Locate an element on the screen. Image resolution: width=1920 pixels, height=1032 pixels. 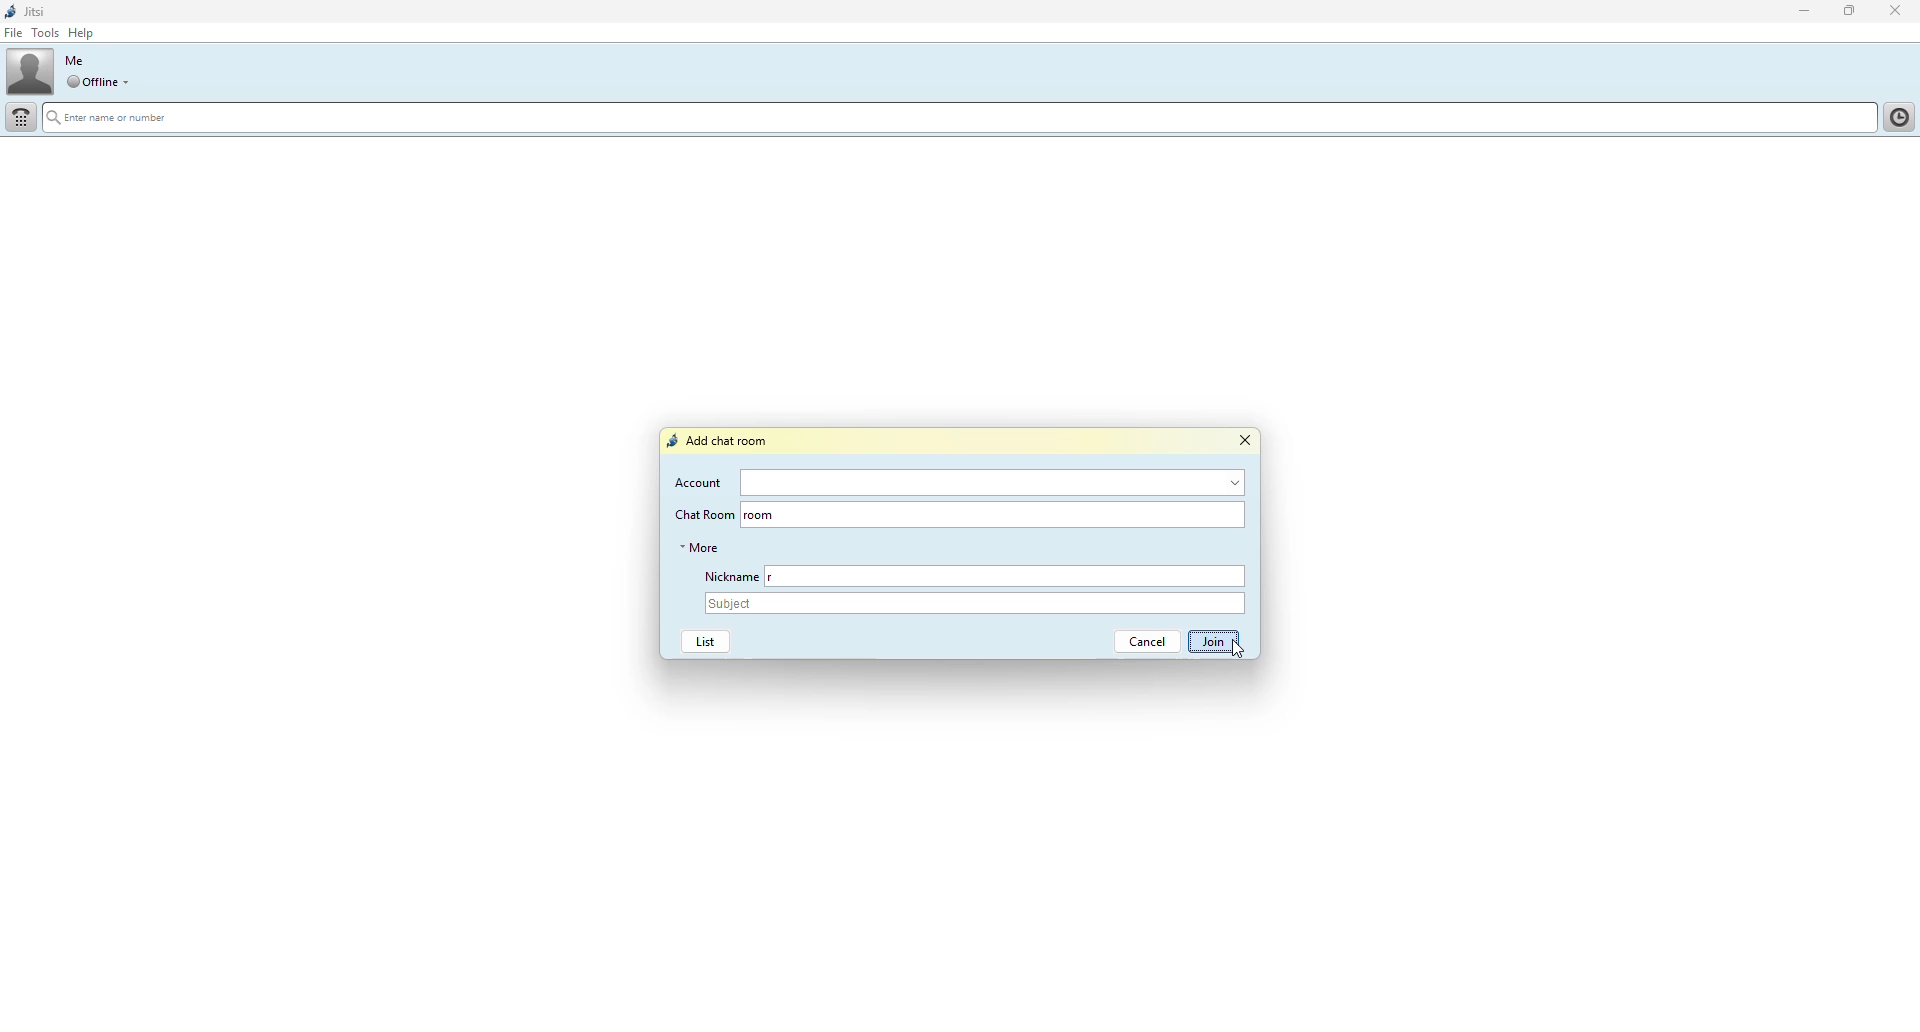
account is located at coordinates (992, 482).